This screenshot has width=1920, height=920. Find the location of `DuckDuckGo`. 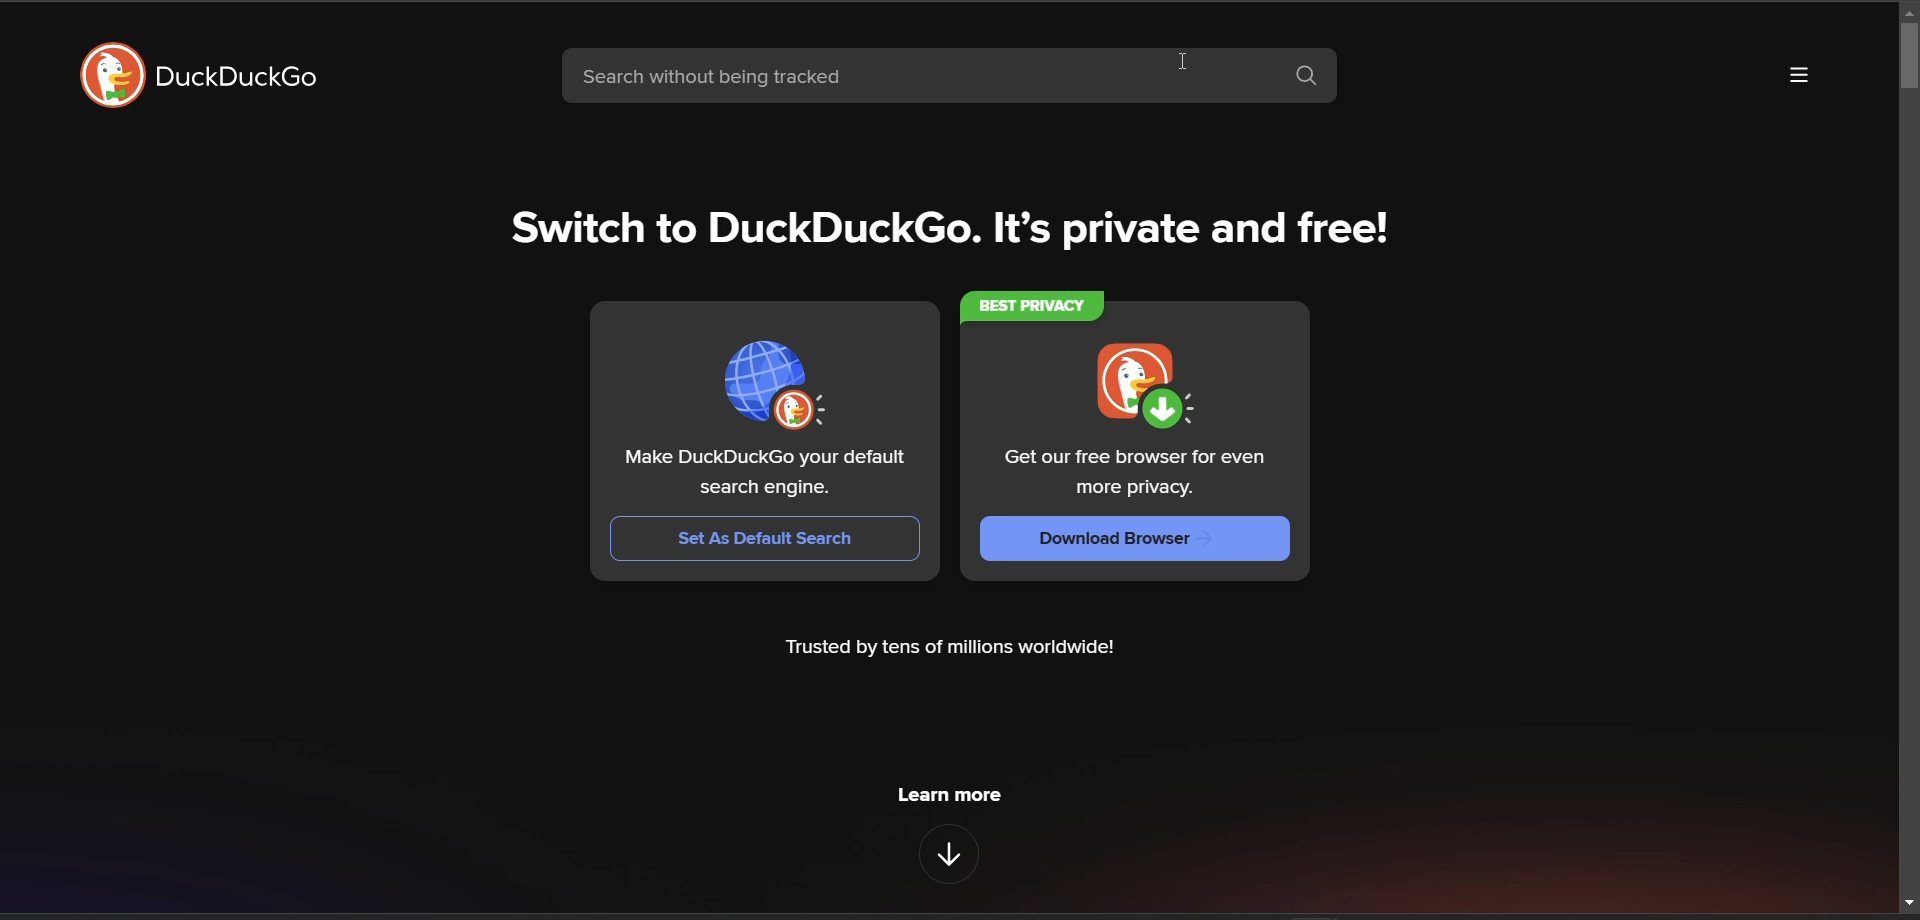

DuckDuckGo is located at coordinates (235, 75).